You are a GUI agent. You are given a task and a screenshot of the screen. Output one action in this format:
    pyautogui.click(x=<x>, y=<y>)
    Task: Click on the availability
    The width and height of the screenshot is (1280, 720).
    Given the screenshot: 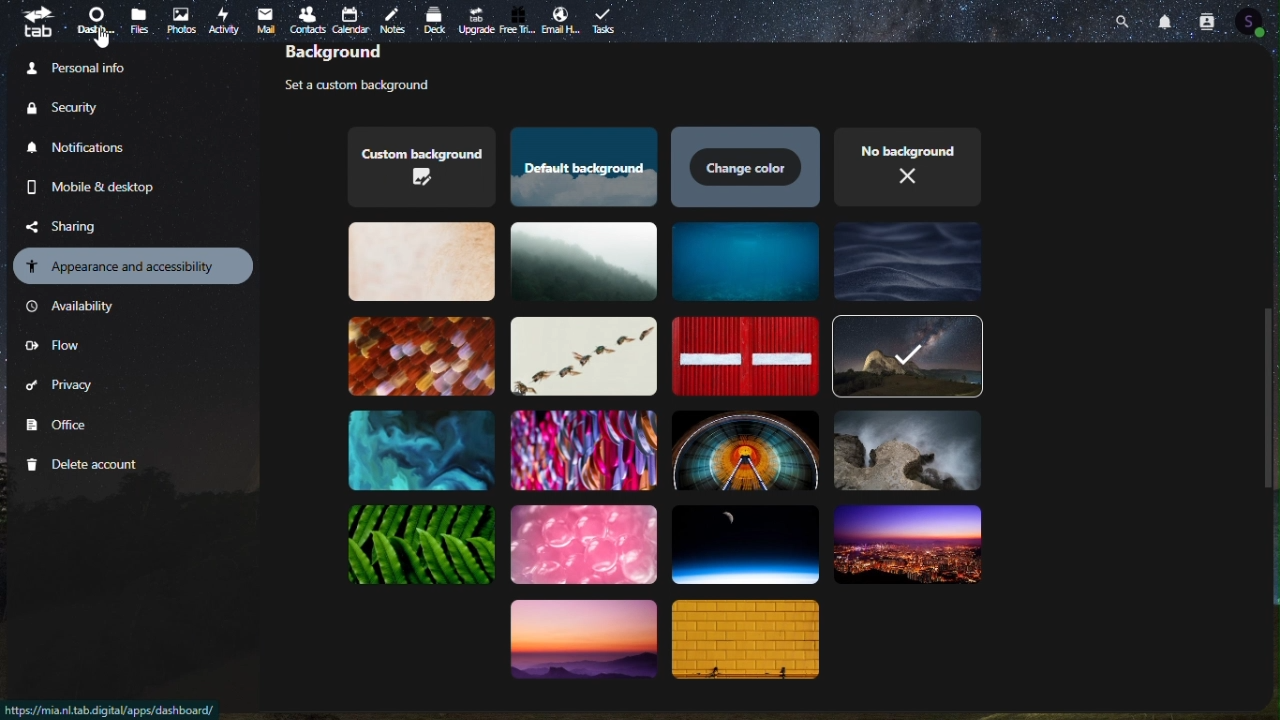 What is the action you would take?
    pyautogui.click(x=75, y=307)
    